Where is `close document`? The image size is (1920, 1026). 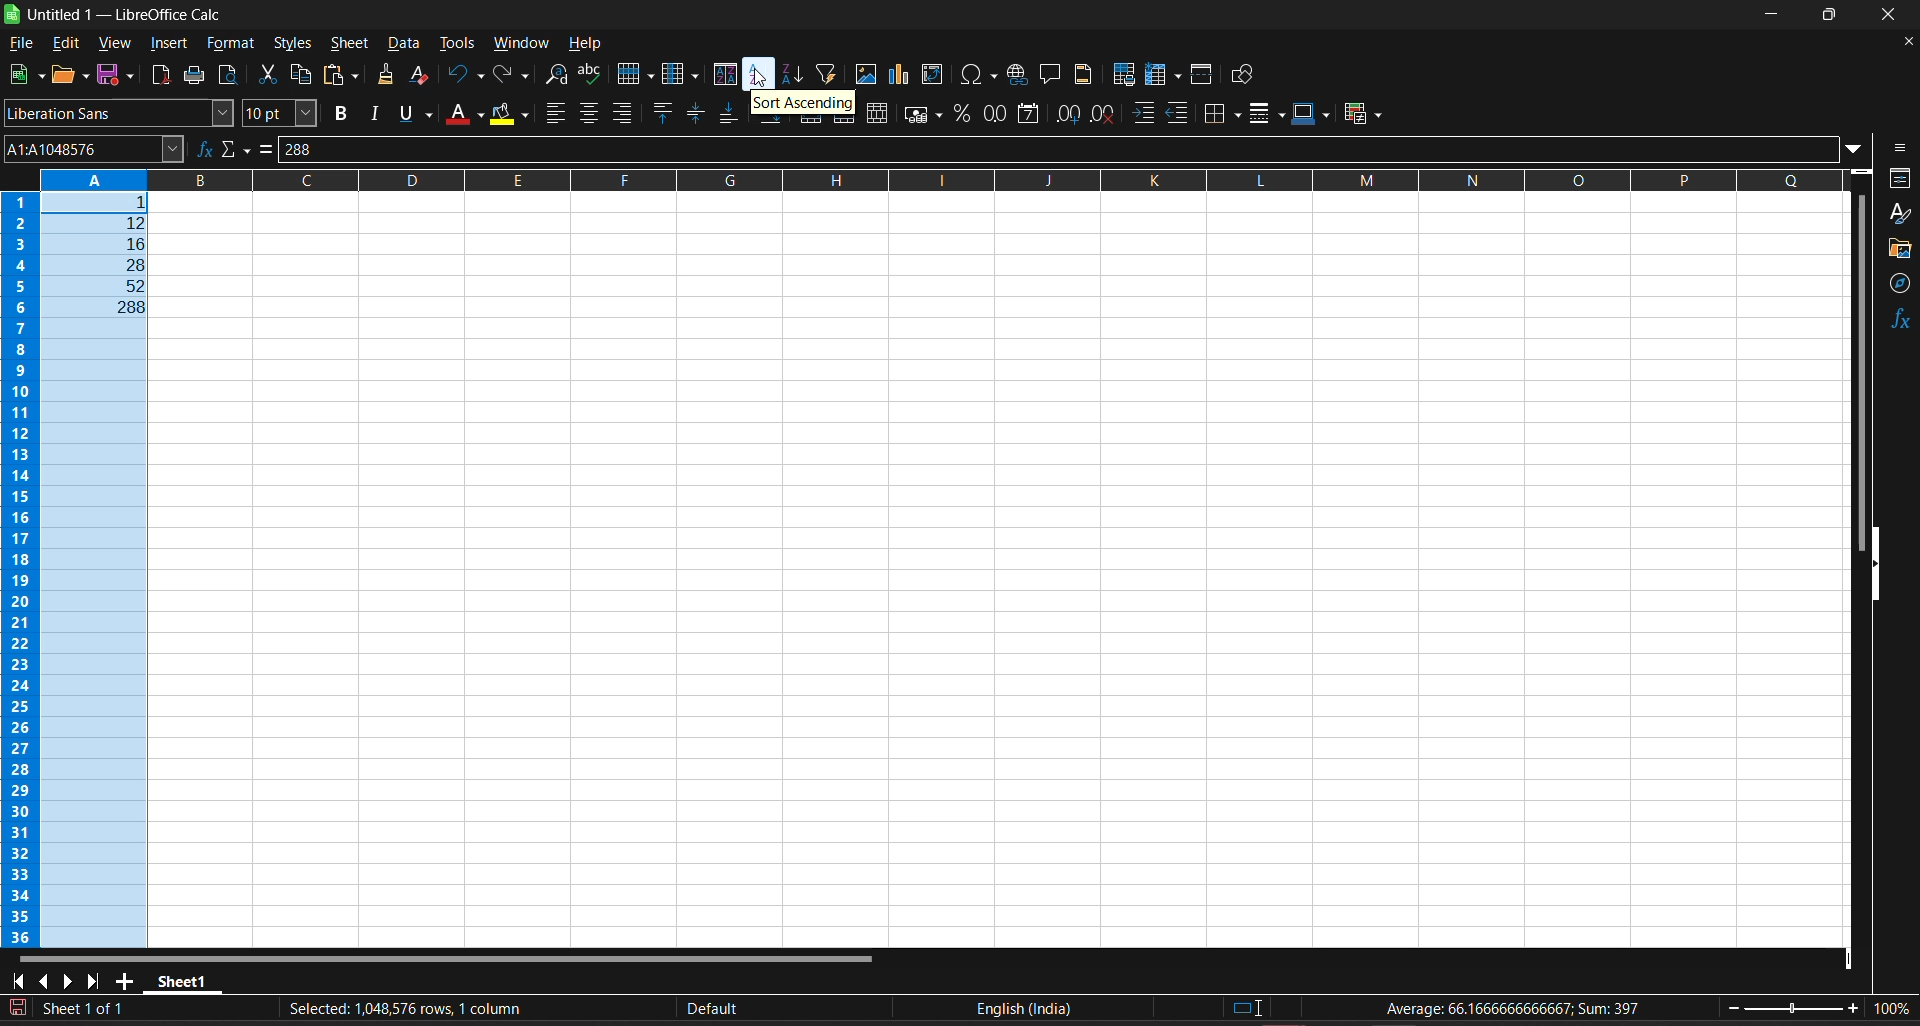
close document is located at coordinates (1902, 41).